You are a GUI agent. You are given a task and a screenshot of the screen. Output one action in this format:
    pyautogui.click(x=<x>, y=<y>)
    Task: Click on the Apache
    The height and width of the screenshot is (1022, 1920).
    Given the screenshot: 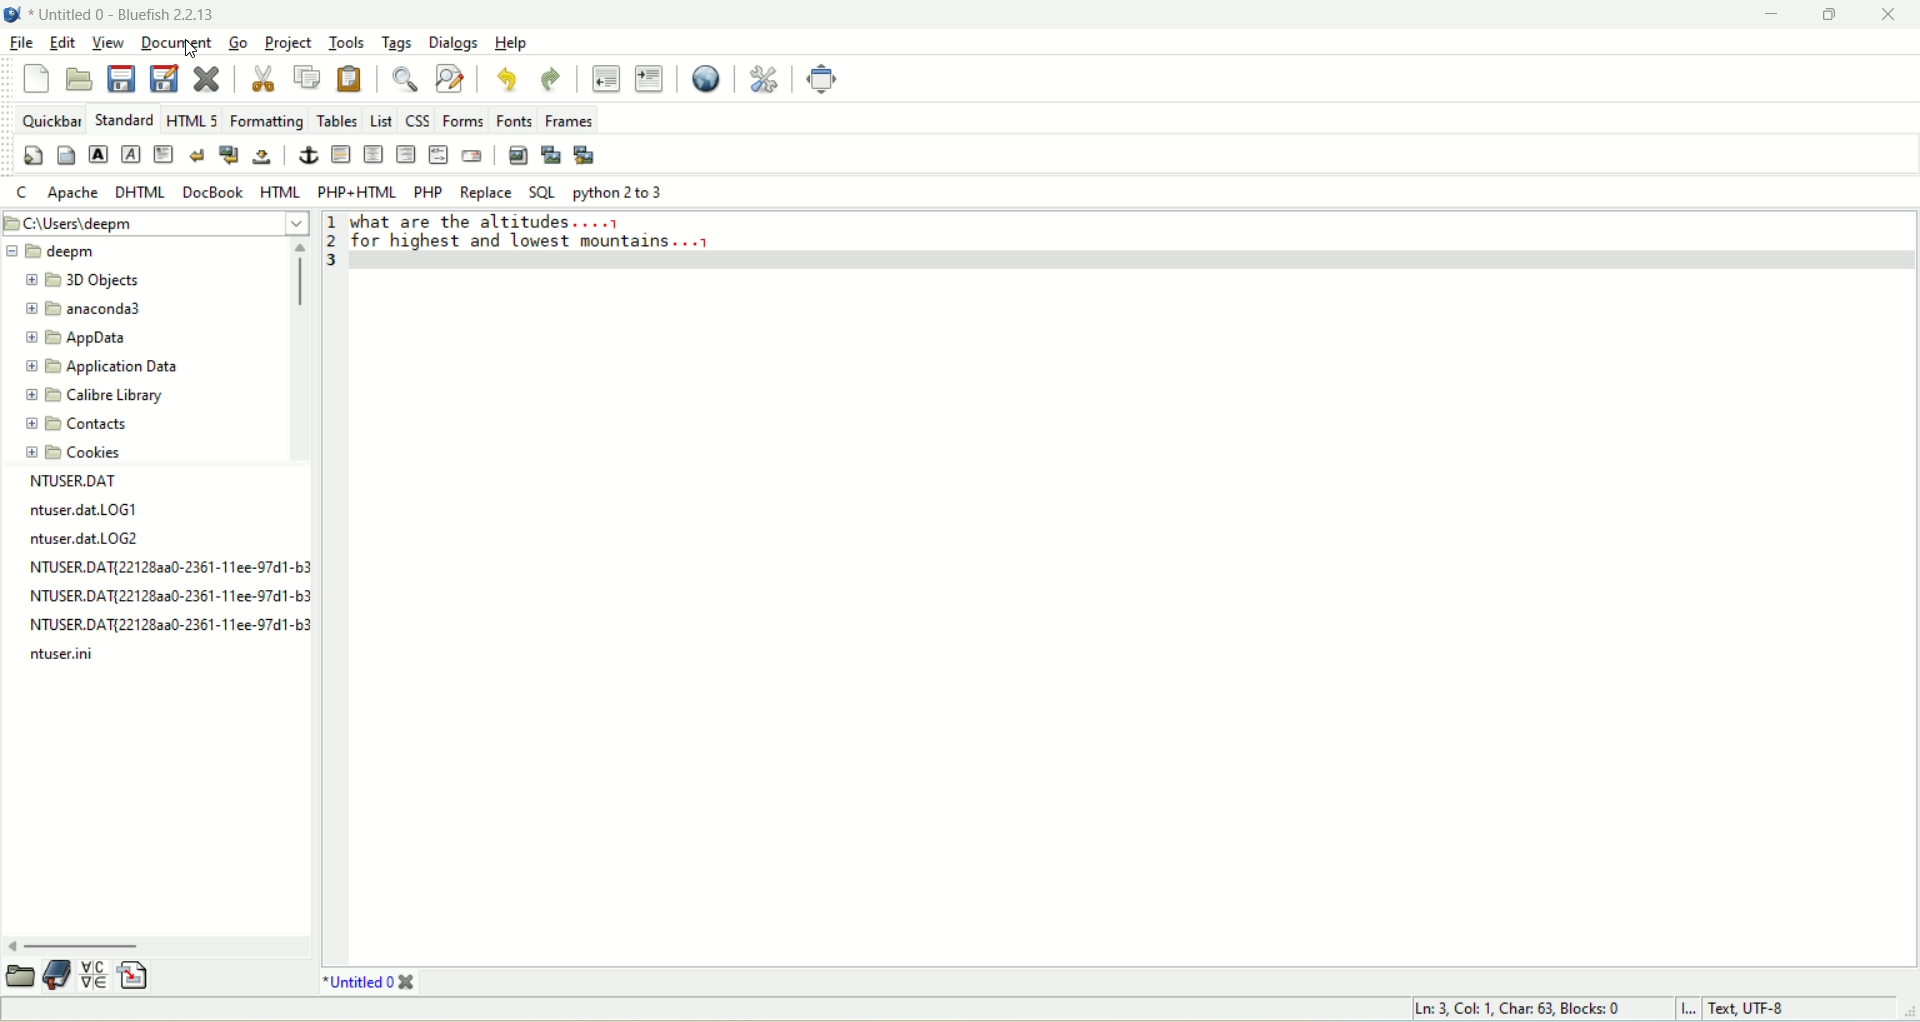 What is the action you would take?
    pyautogui.click(x=72, y=193)
    